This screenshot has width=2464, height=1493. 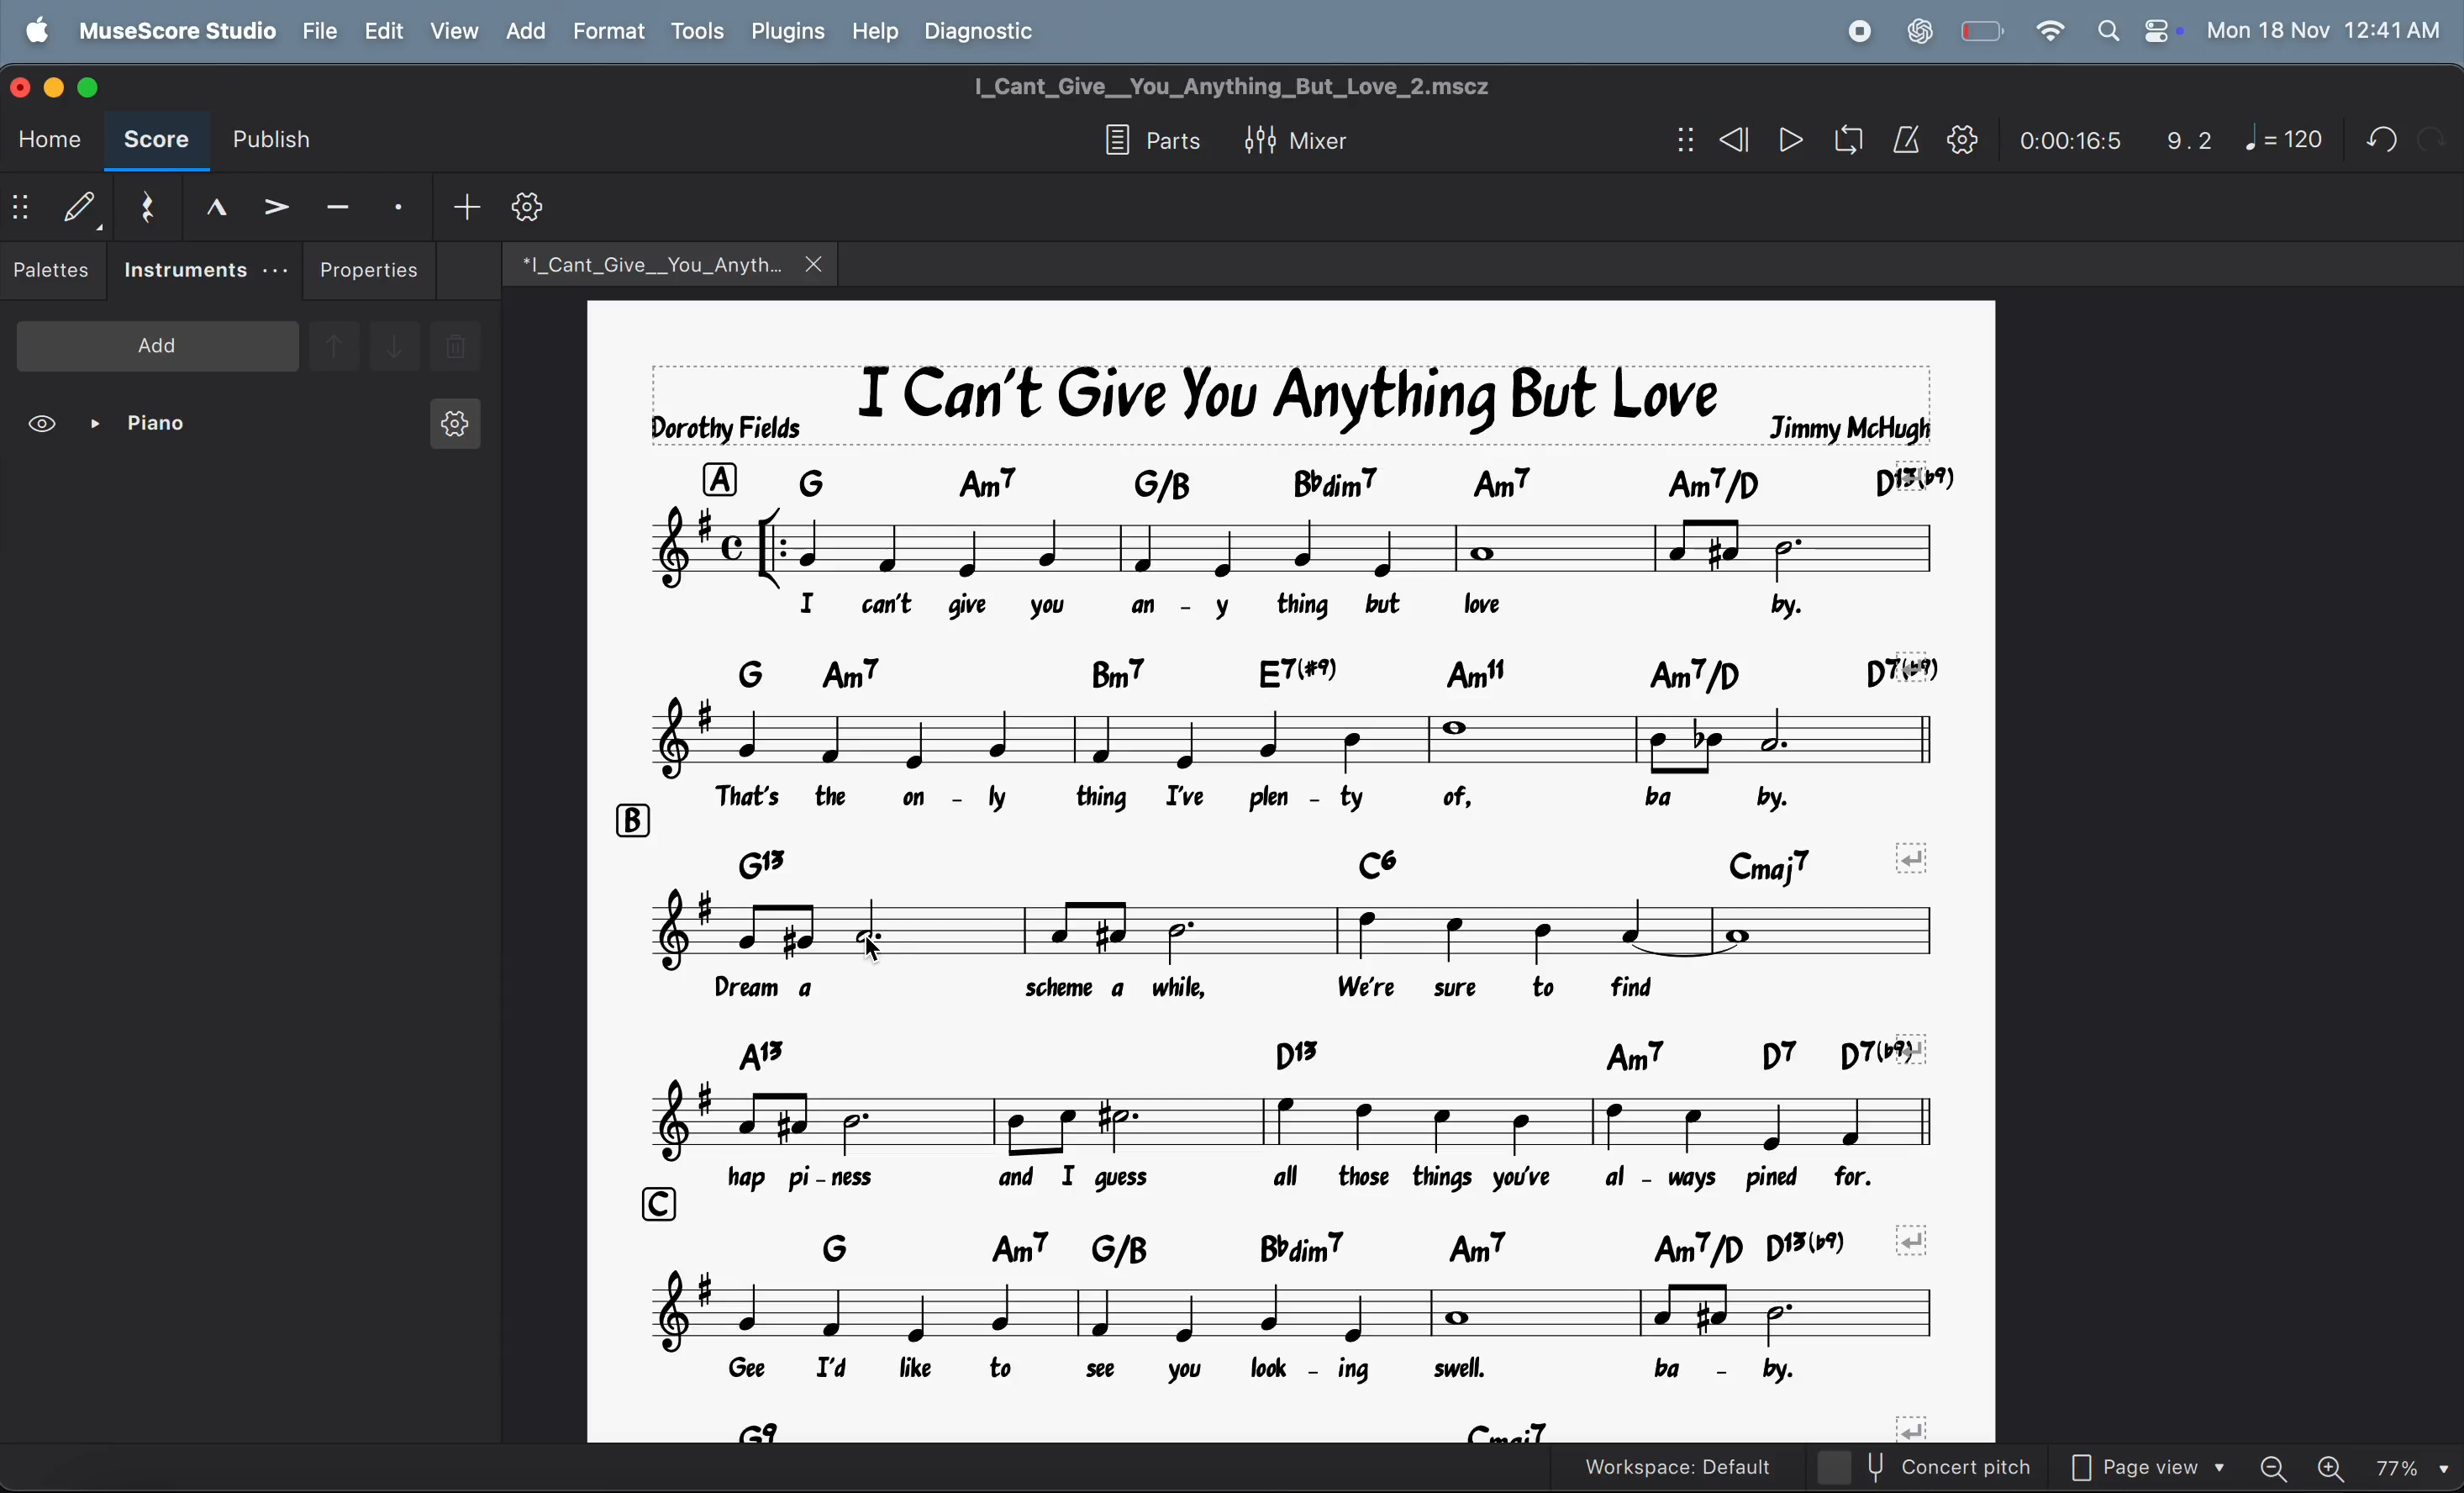 I want to click on lyrics, so click(x=1242, y=991).